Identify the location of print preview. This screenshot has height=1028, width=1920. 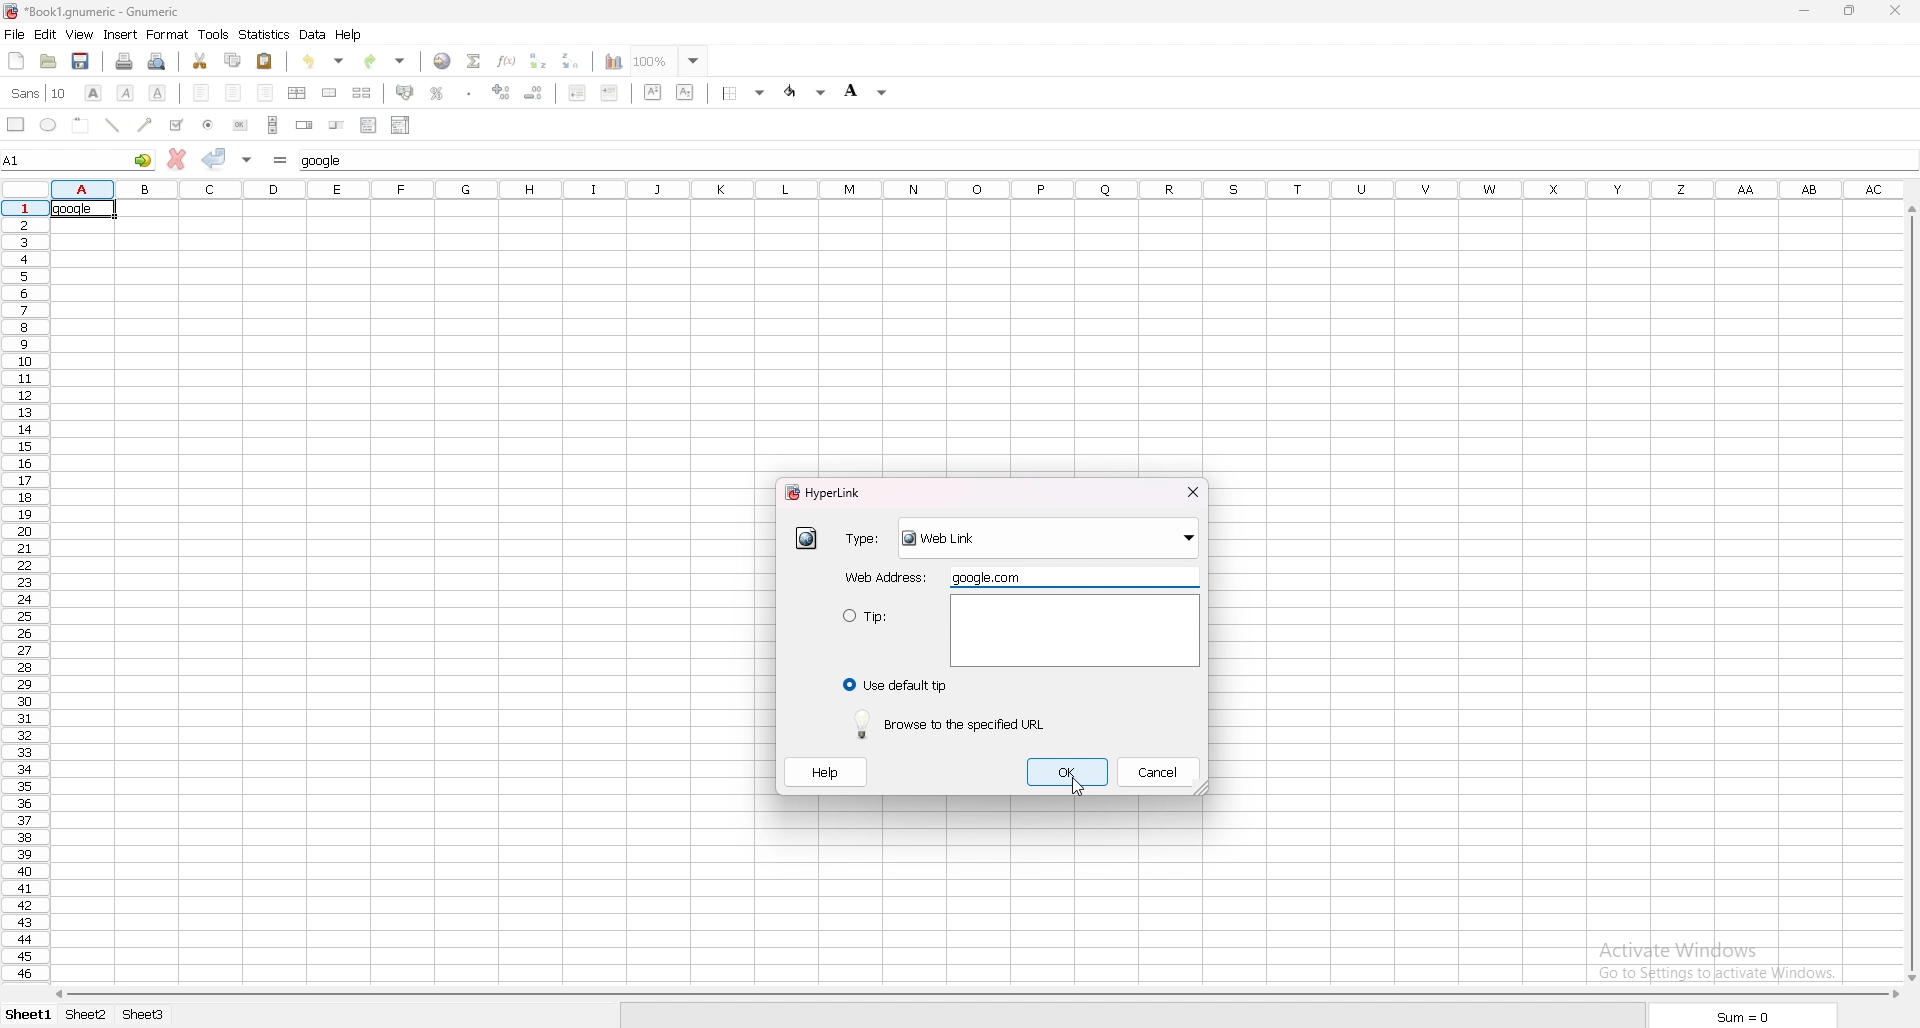
(159, 61).